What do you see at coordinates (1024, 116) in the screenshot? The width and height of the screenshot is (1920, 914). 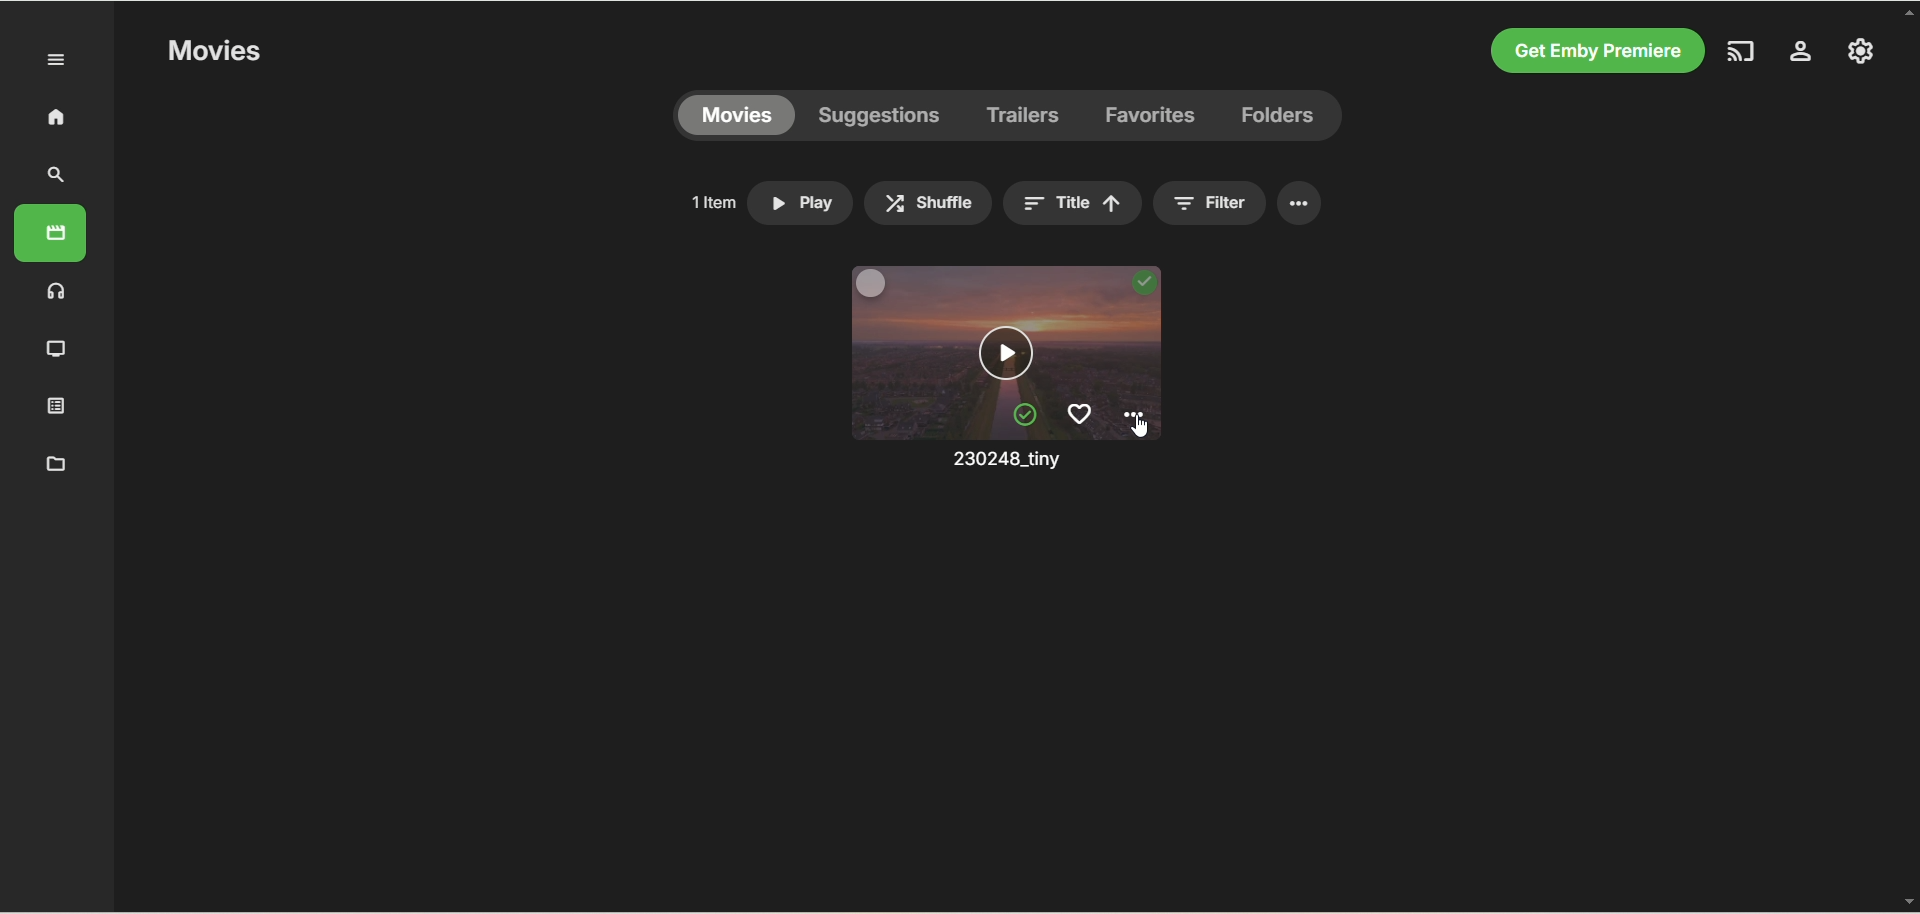 I see `trailers` at bounding box center [1024, 116].